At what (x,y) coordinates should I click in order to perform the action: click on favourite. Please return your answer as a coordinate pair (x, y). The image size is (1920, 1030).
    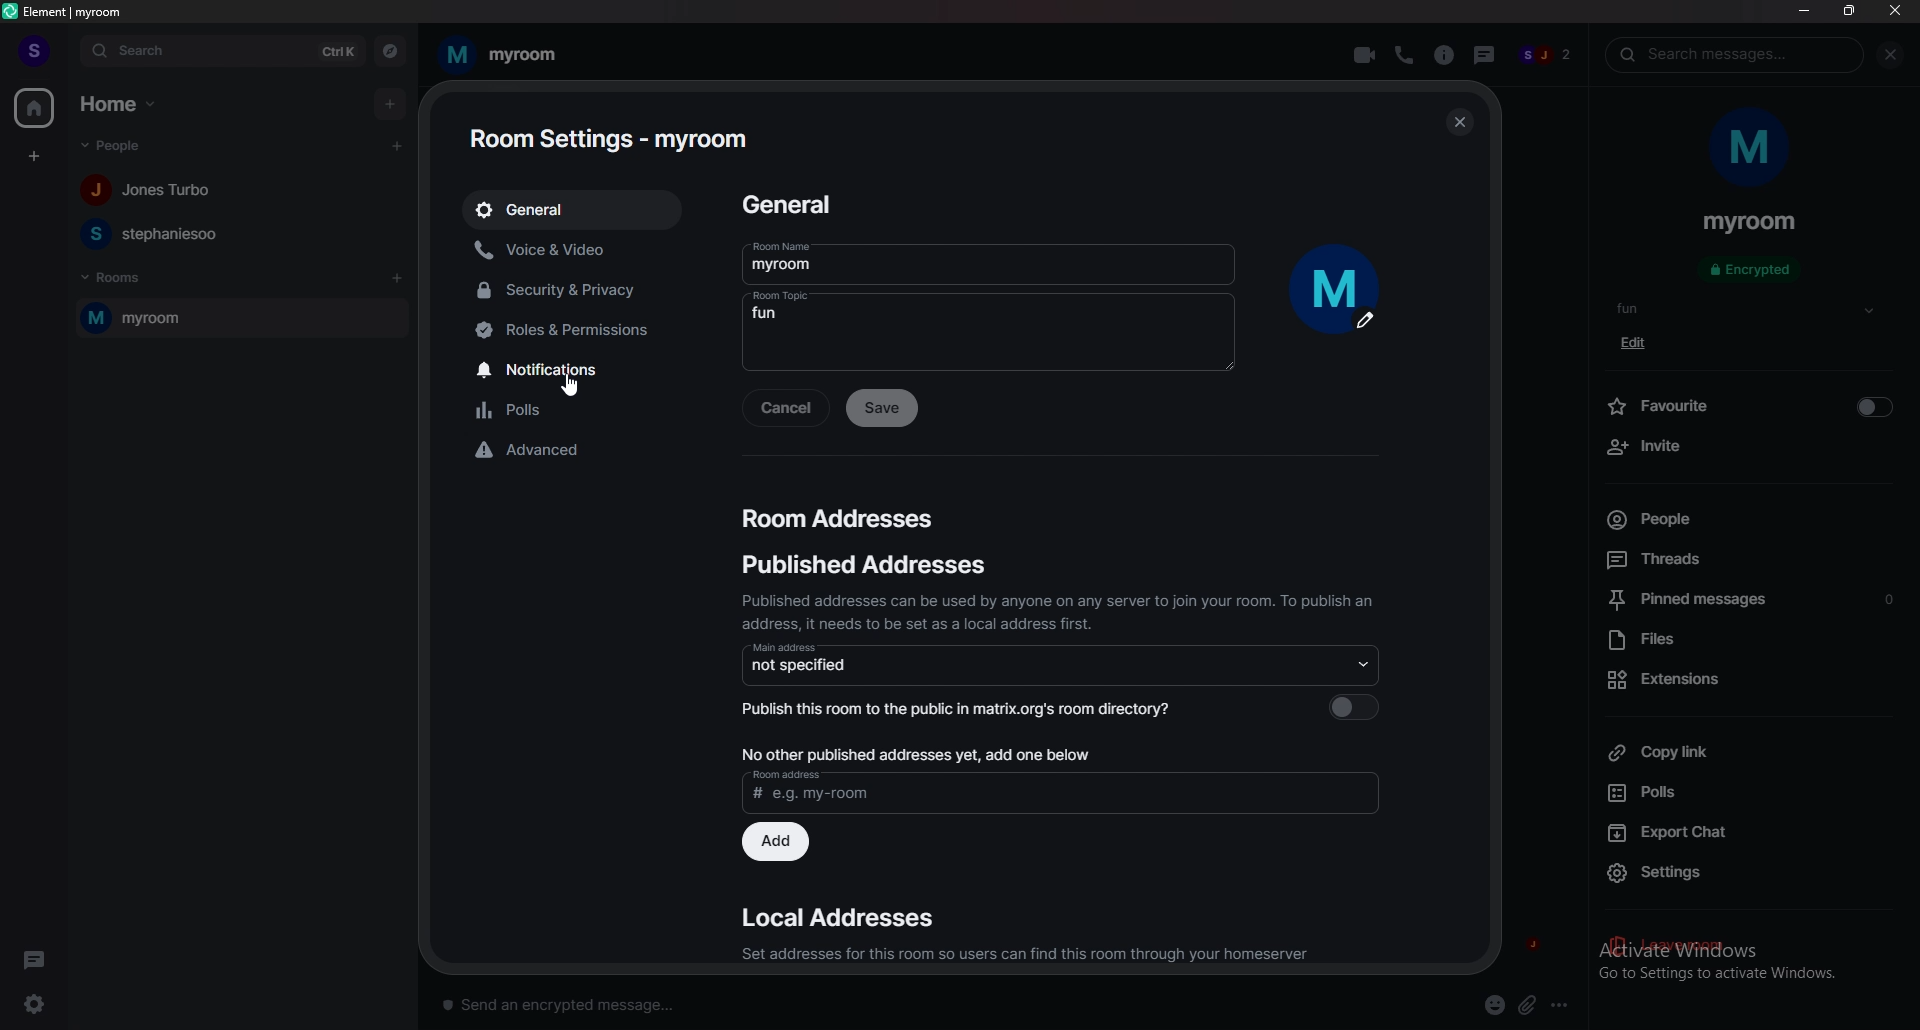
    Looking at the image, I should click on (1749, 404).